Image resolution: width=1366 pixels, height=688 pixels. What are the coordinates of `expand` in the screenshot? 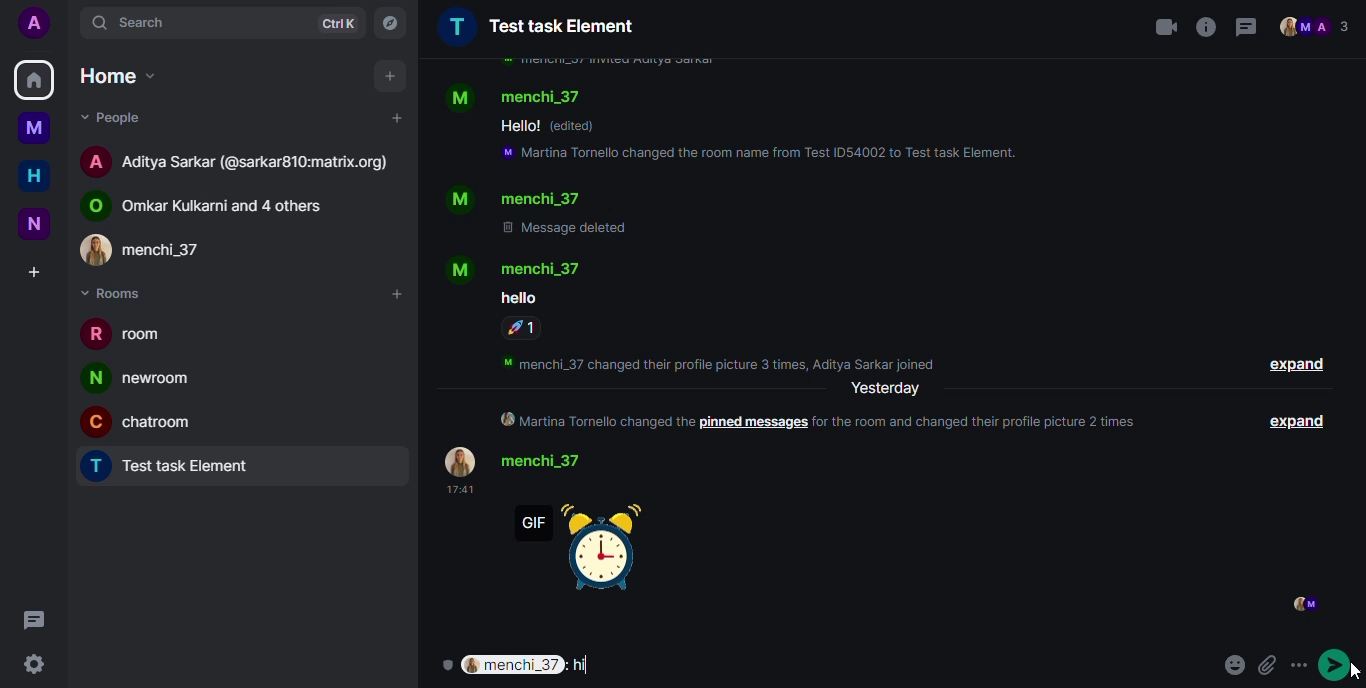 It's located at (1296, 366).